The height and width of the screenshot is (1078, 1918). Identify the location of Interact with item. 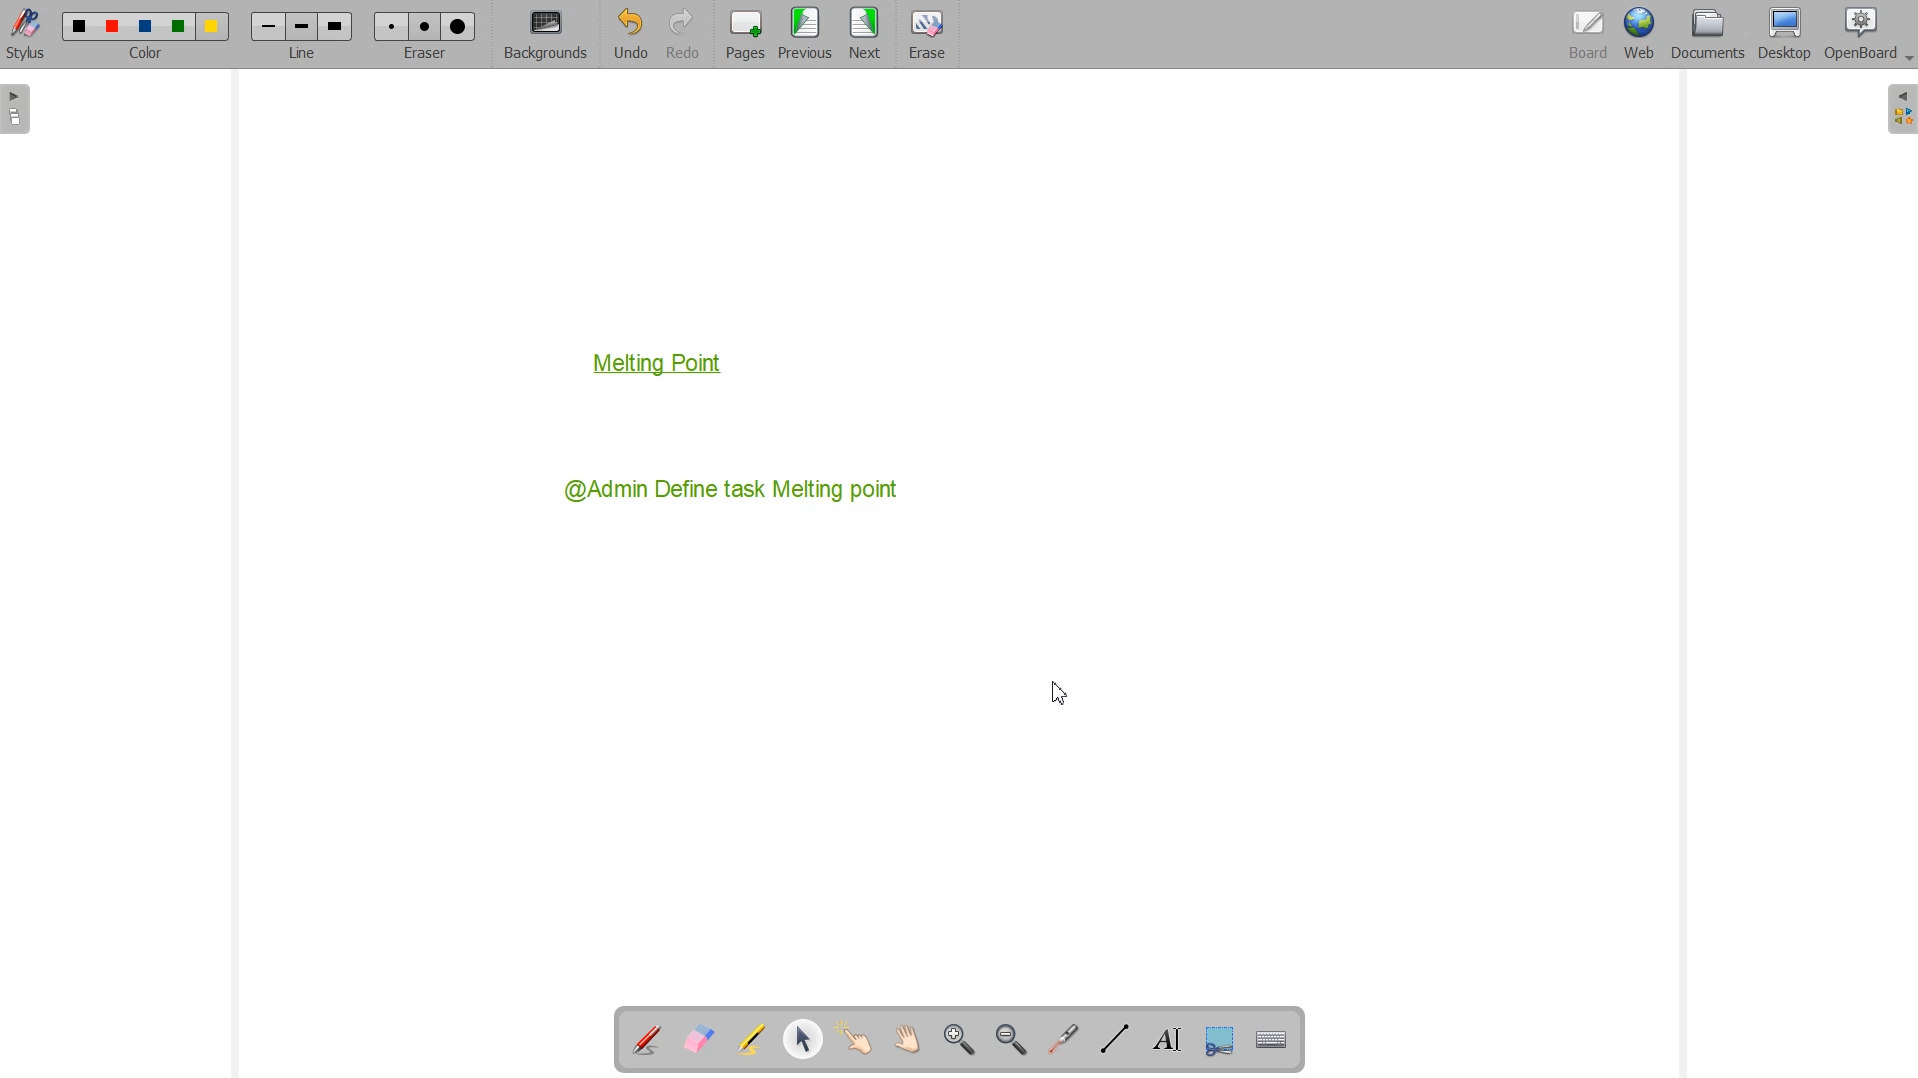
(854, 1040).